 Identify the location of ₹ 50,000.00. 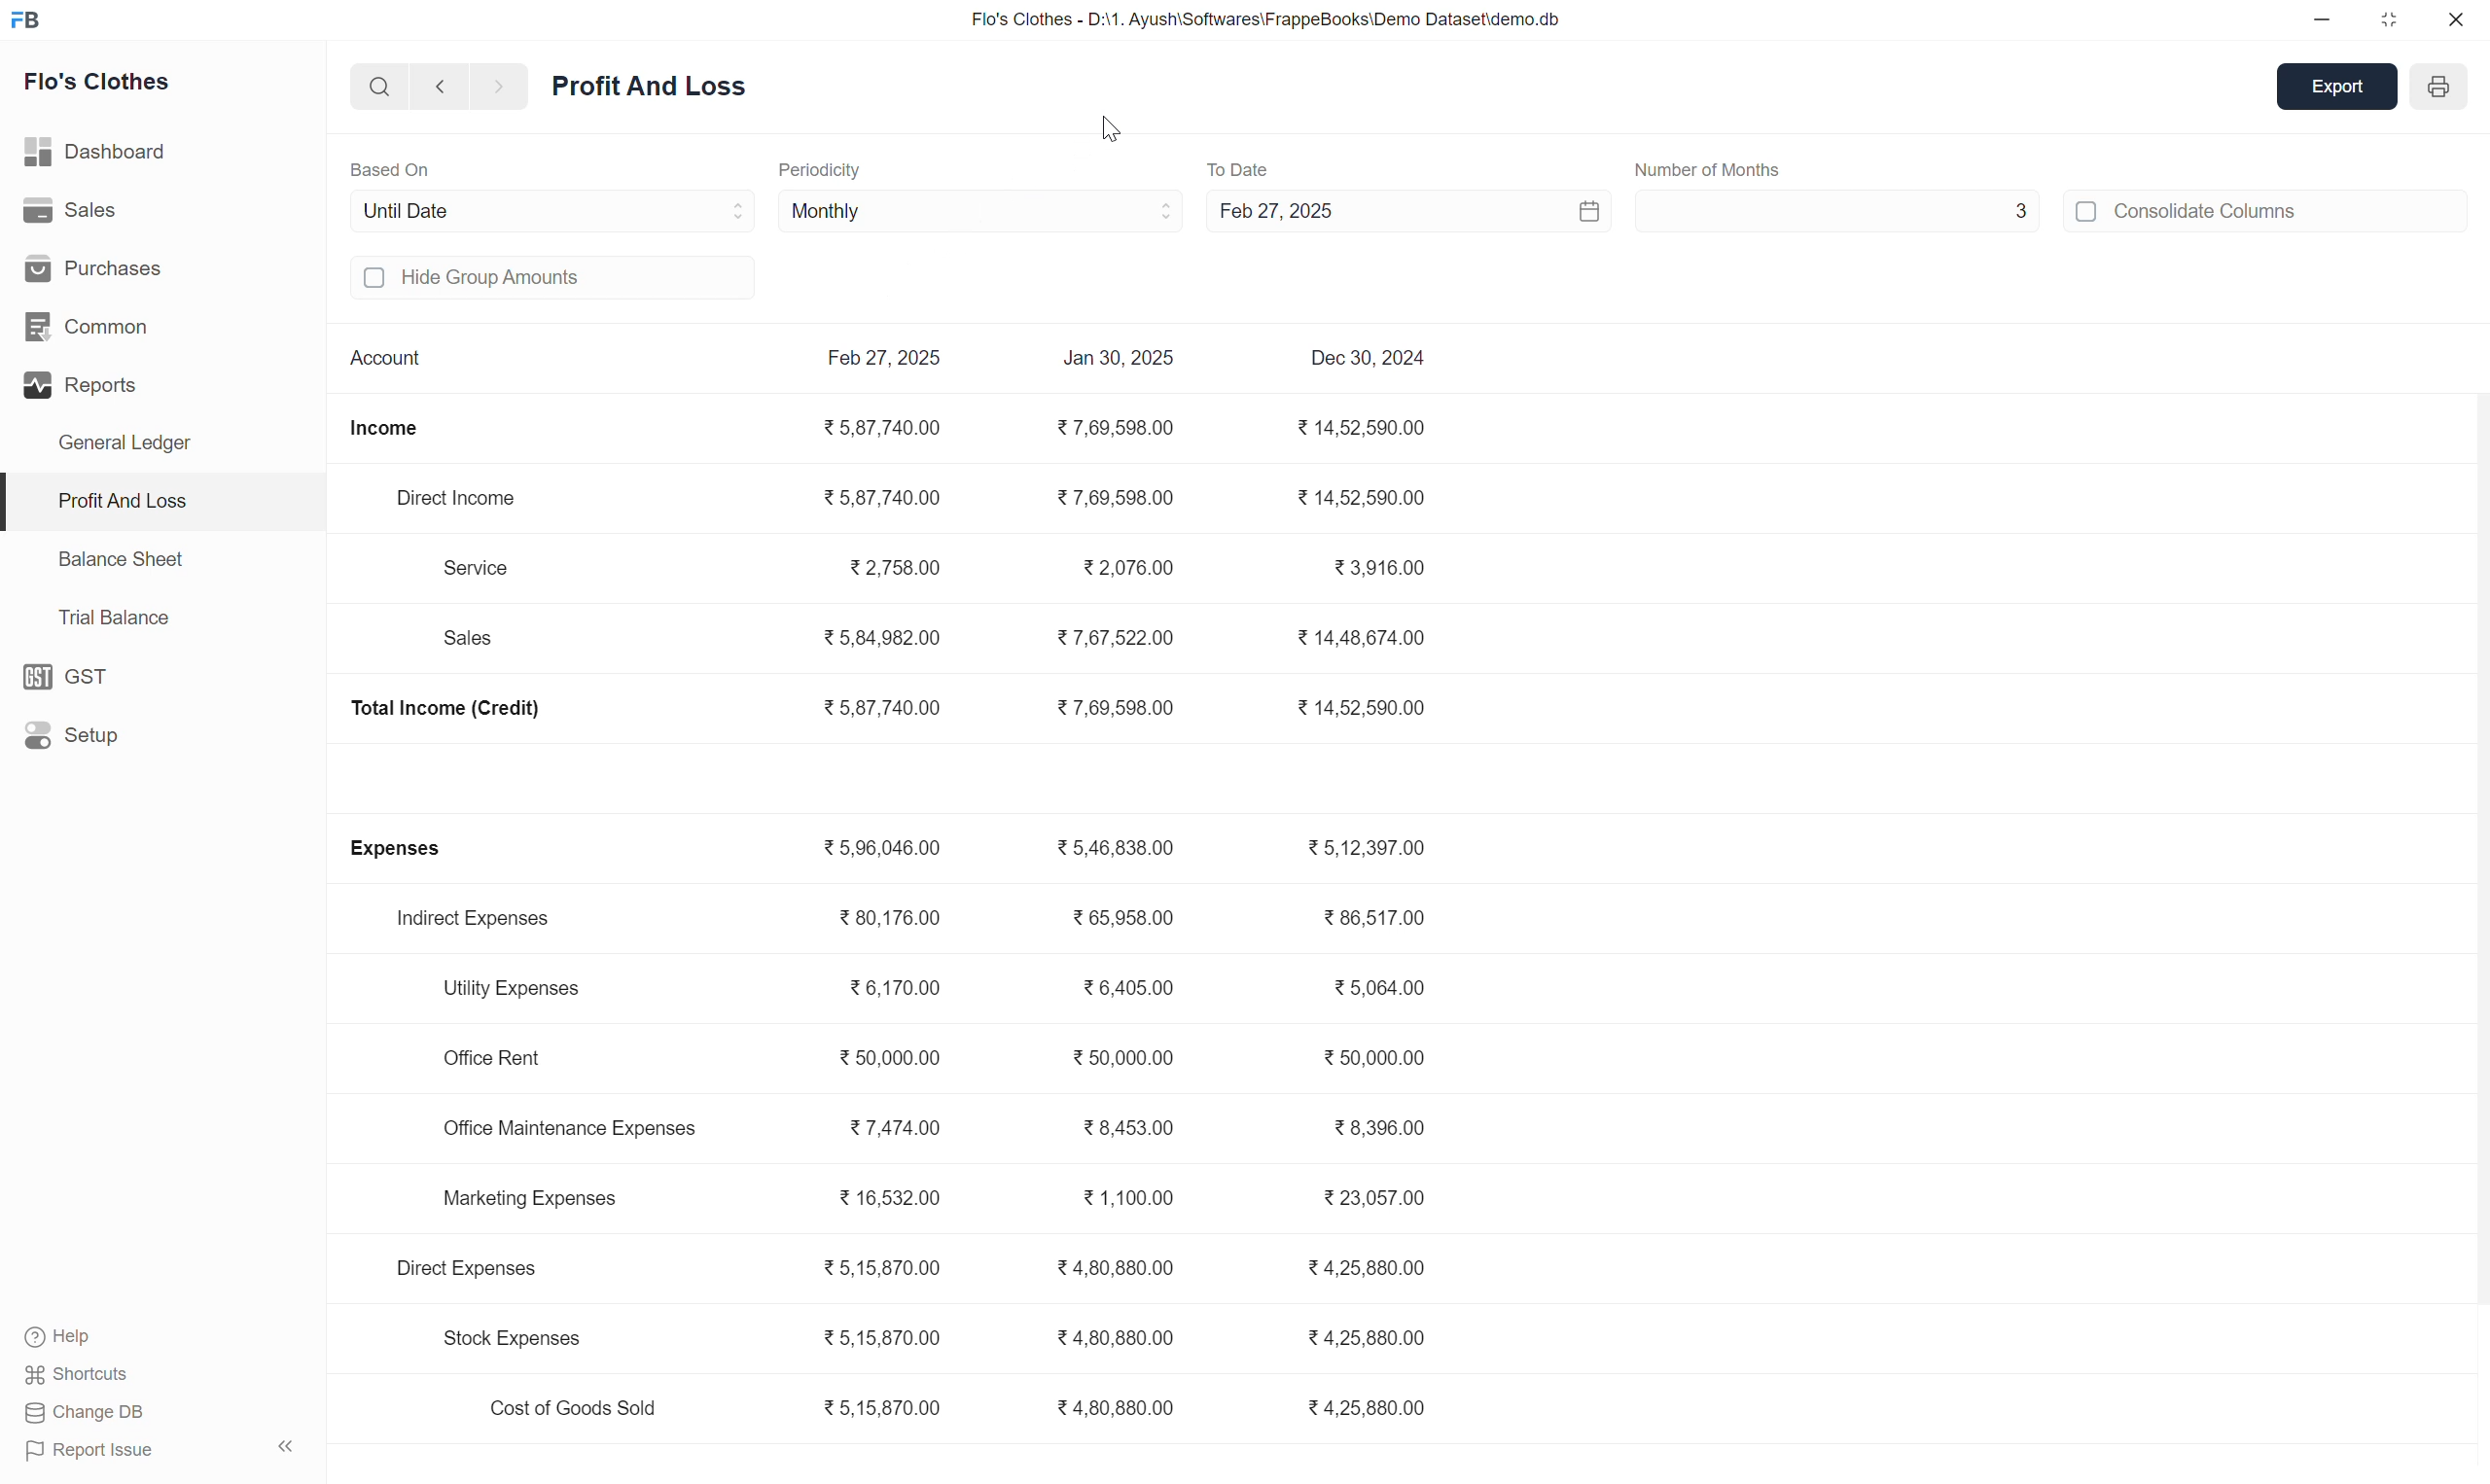
(1128, 1062).